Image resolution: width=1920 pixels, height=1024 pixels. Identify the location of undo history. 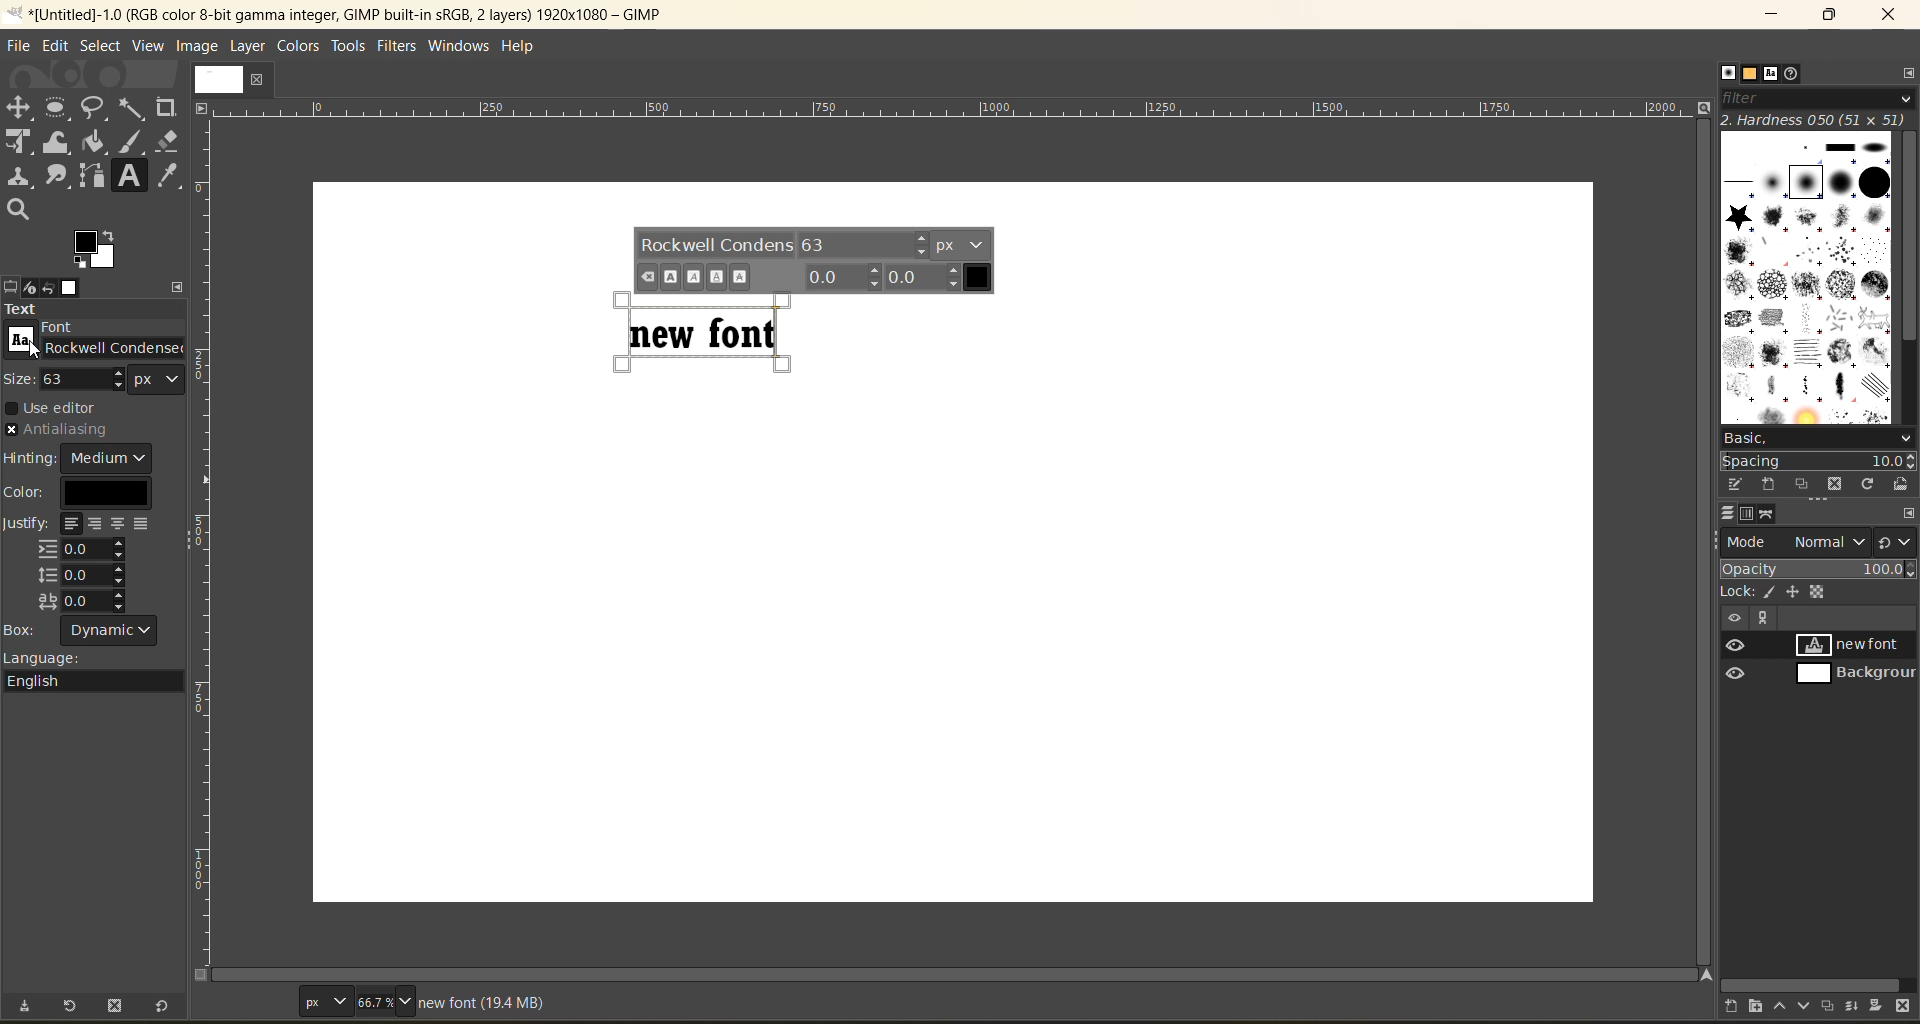
(48, 289).